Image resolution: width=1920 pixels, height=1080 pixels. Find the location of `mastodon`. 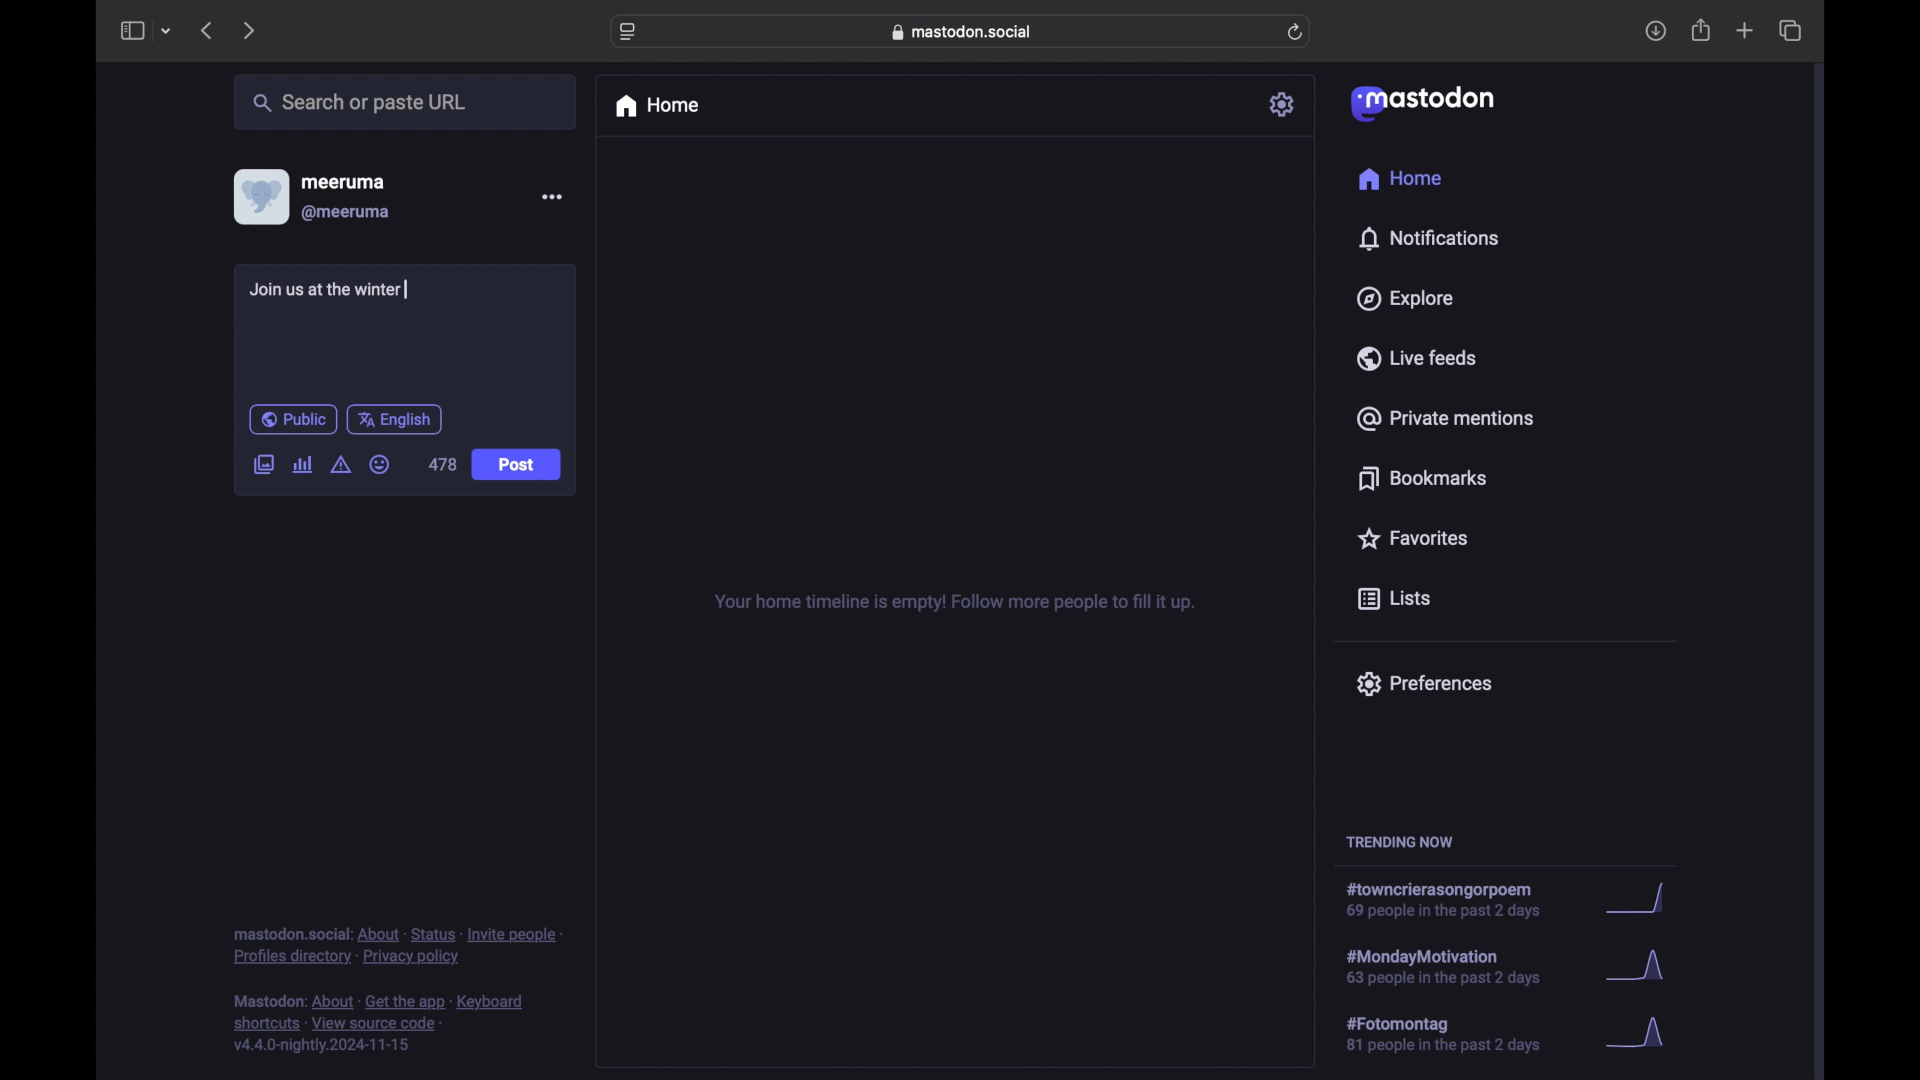

mastodon is located at coordinates (1420, 102).